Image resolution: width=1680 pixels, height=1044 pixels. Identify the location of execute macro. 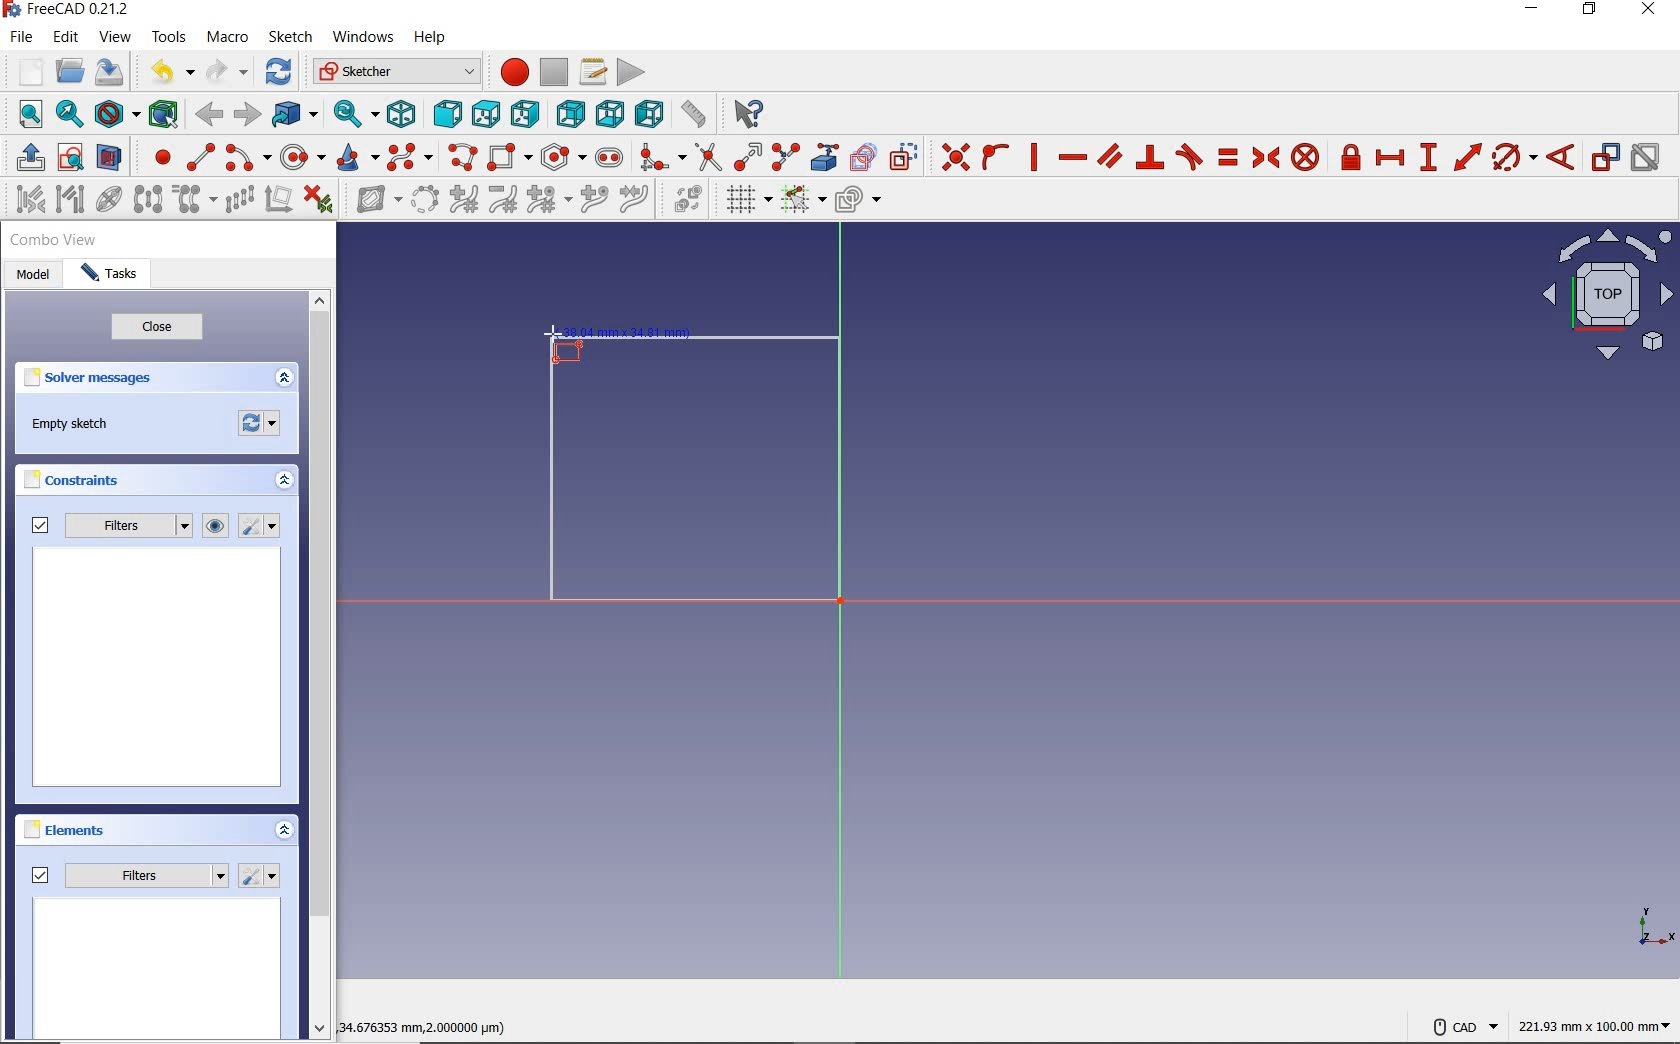
(630, 72).